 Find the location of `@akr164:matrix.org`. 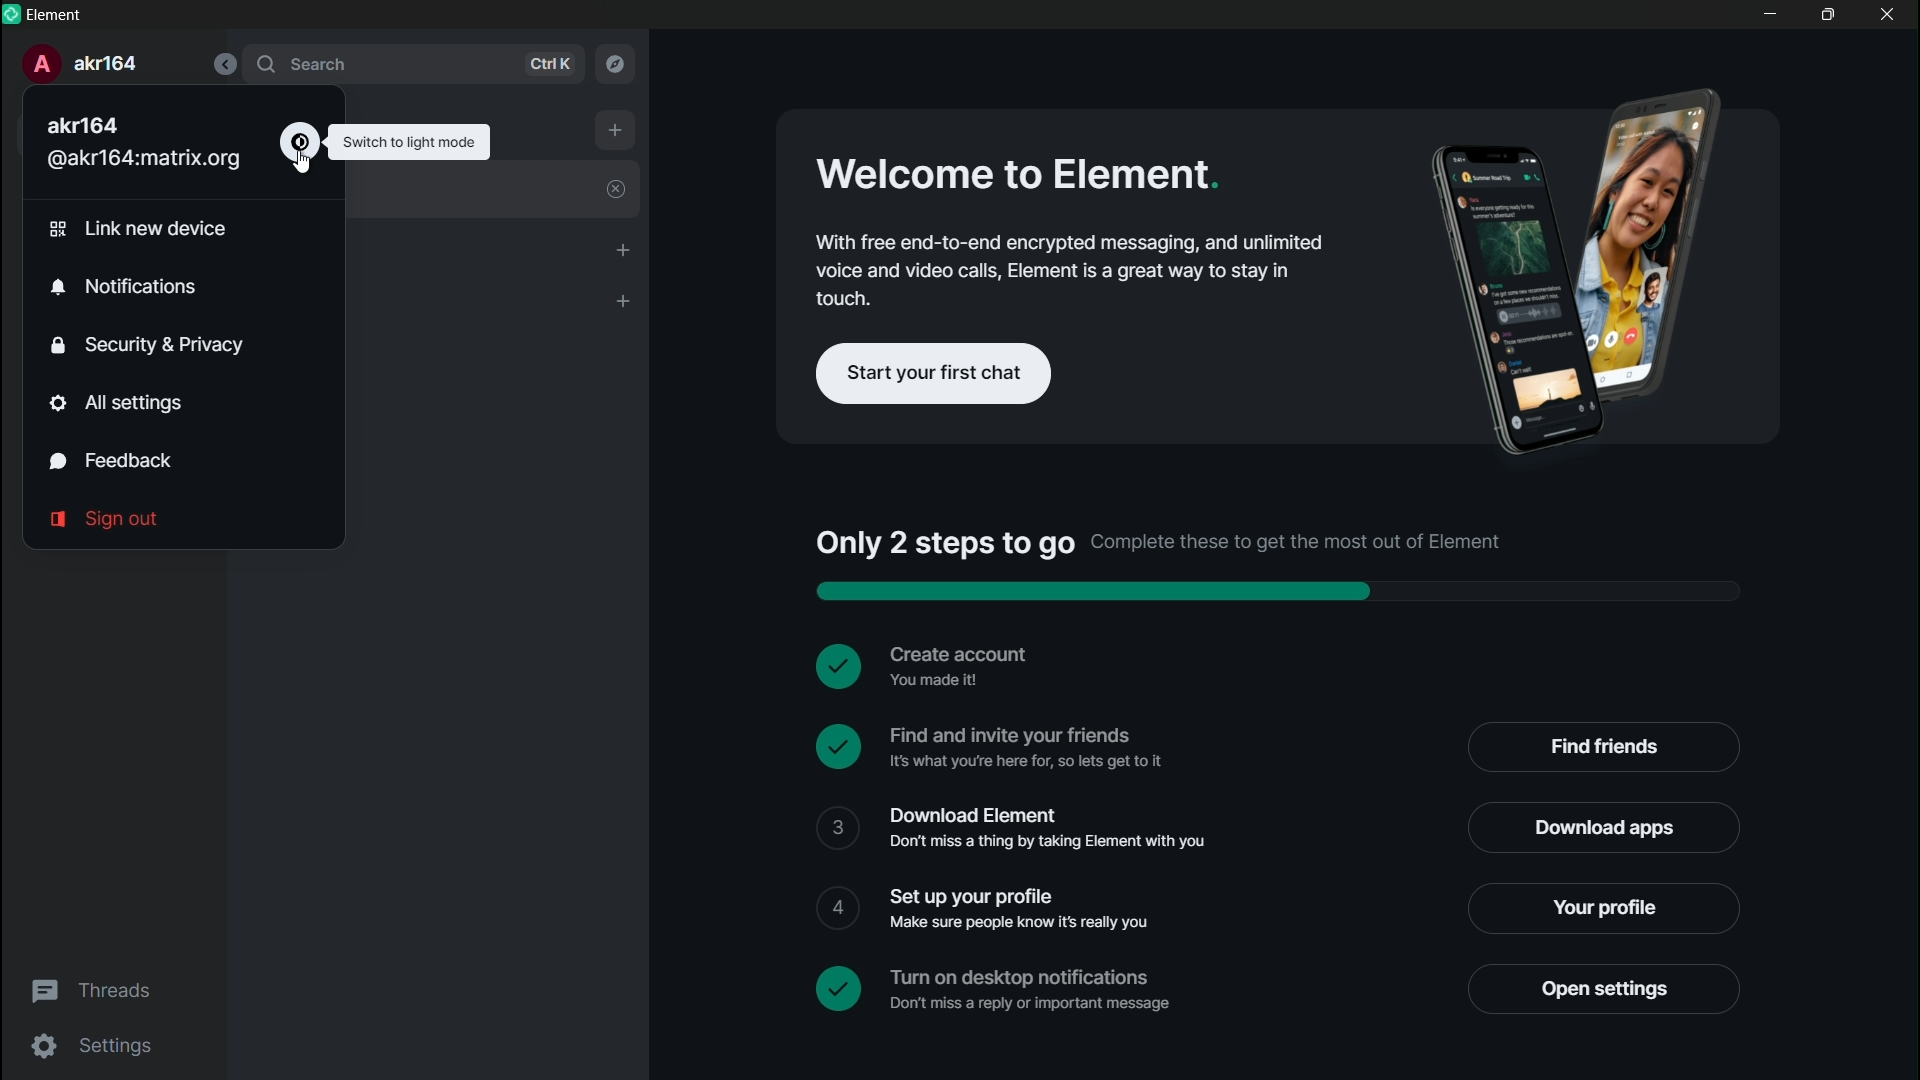

@akr164:matrix.org is located at coordinates (148, 159).